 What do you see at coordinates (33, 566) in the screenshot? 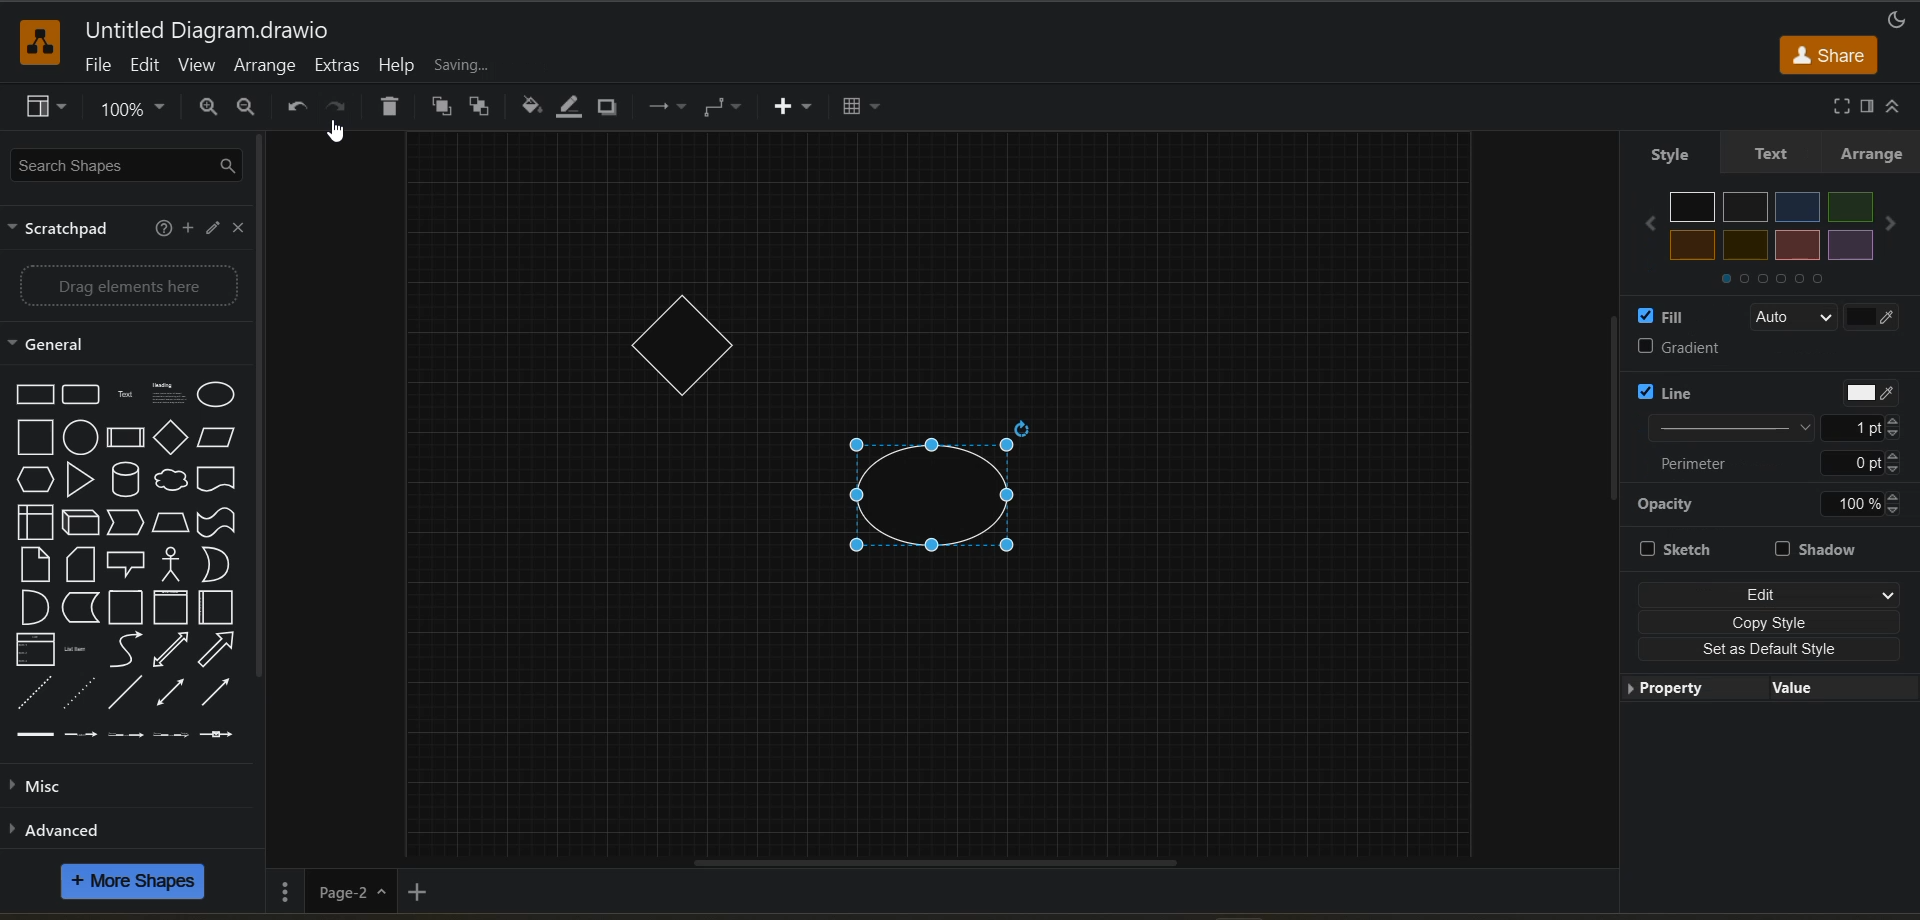
I see `note` at bounding box center [33, 566].